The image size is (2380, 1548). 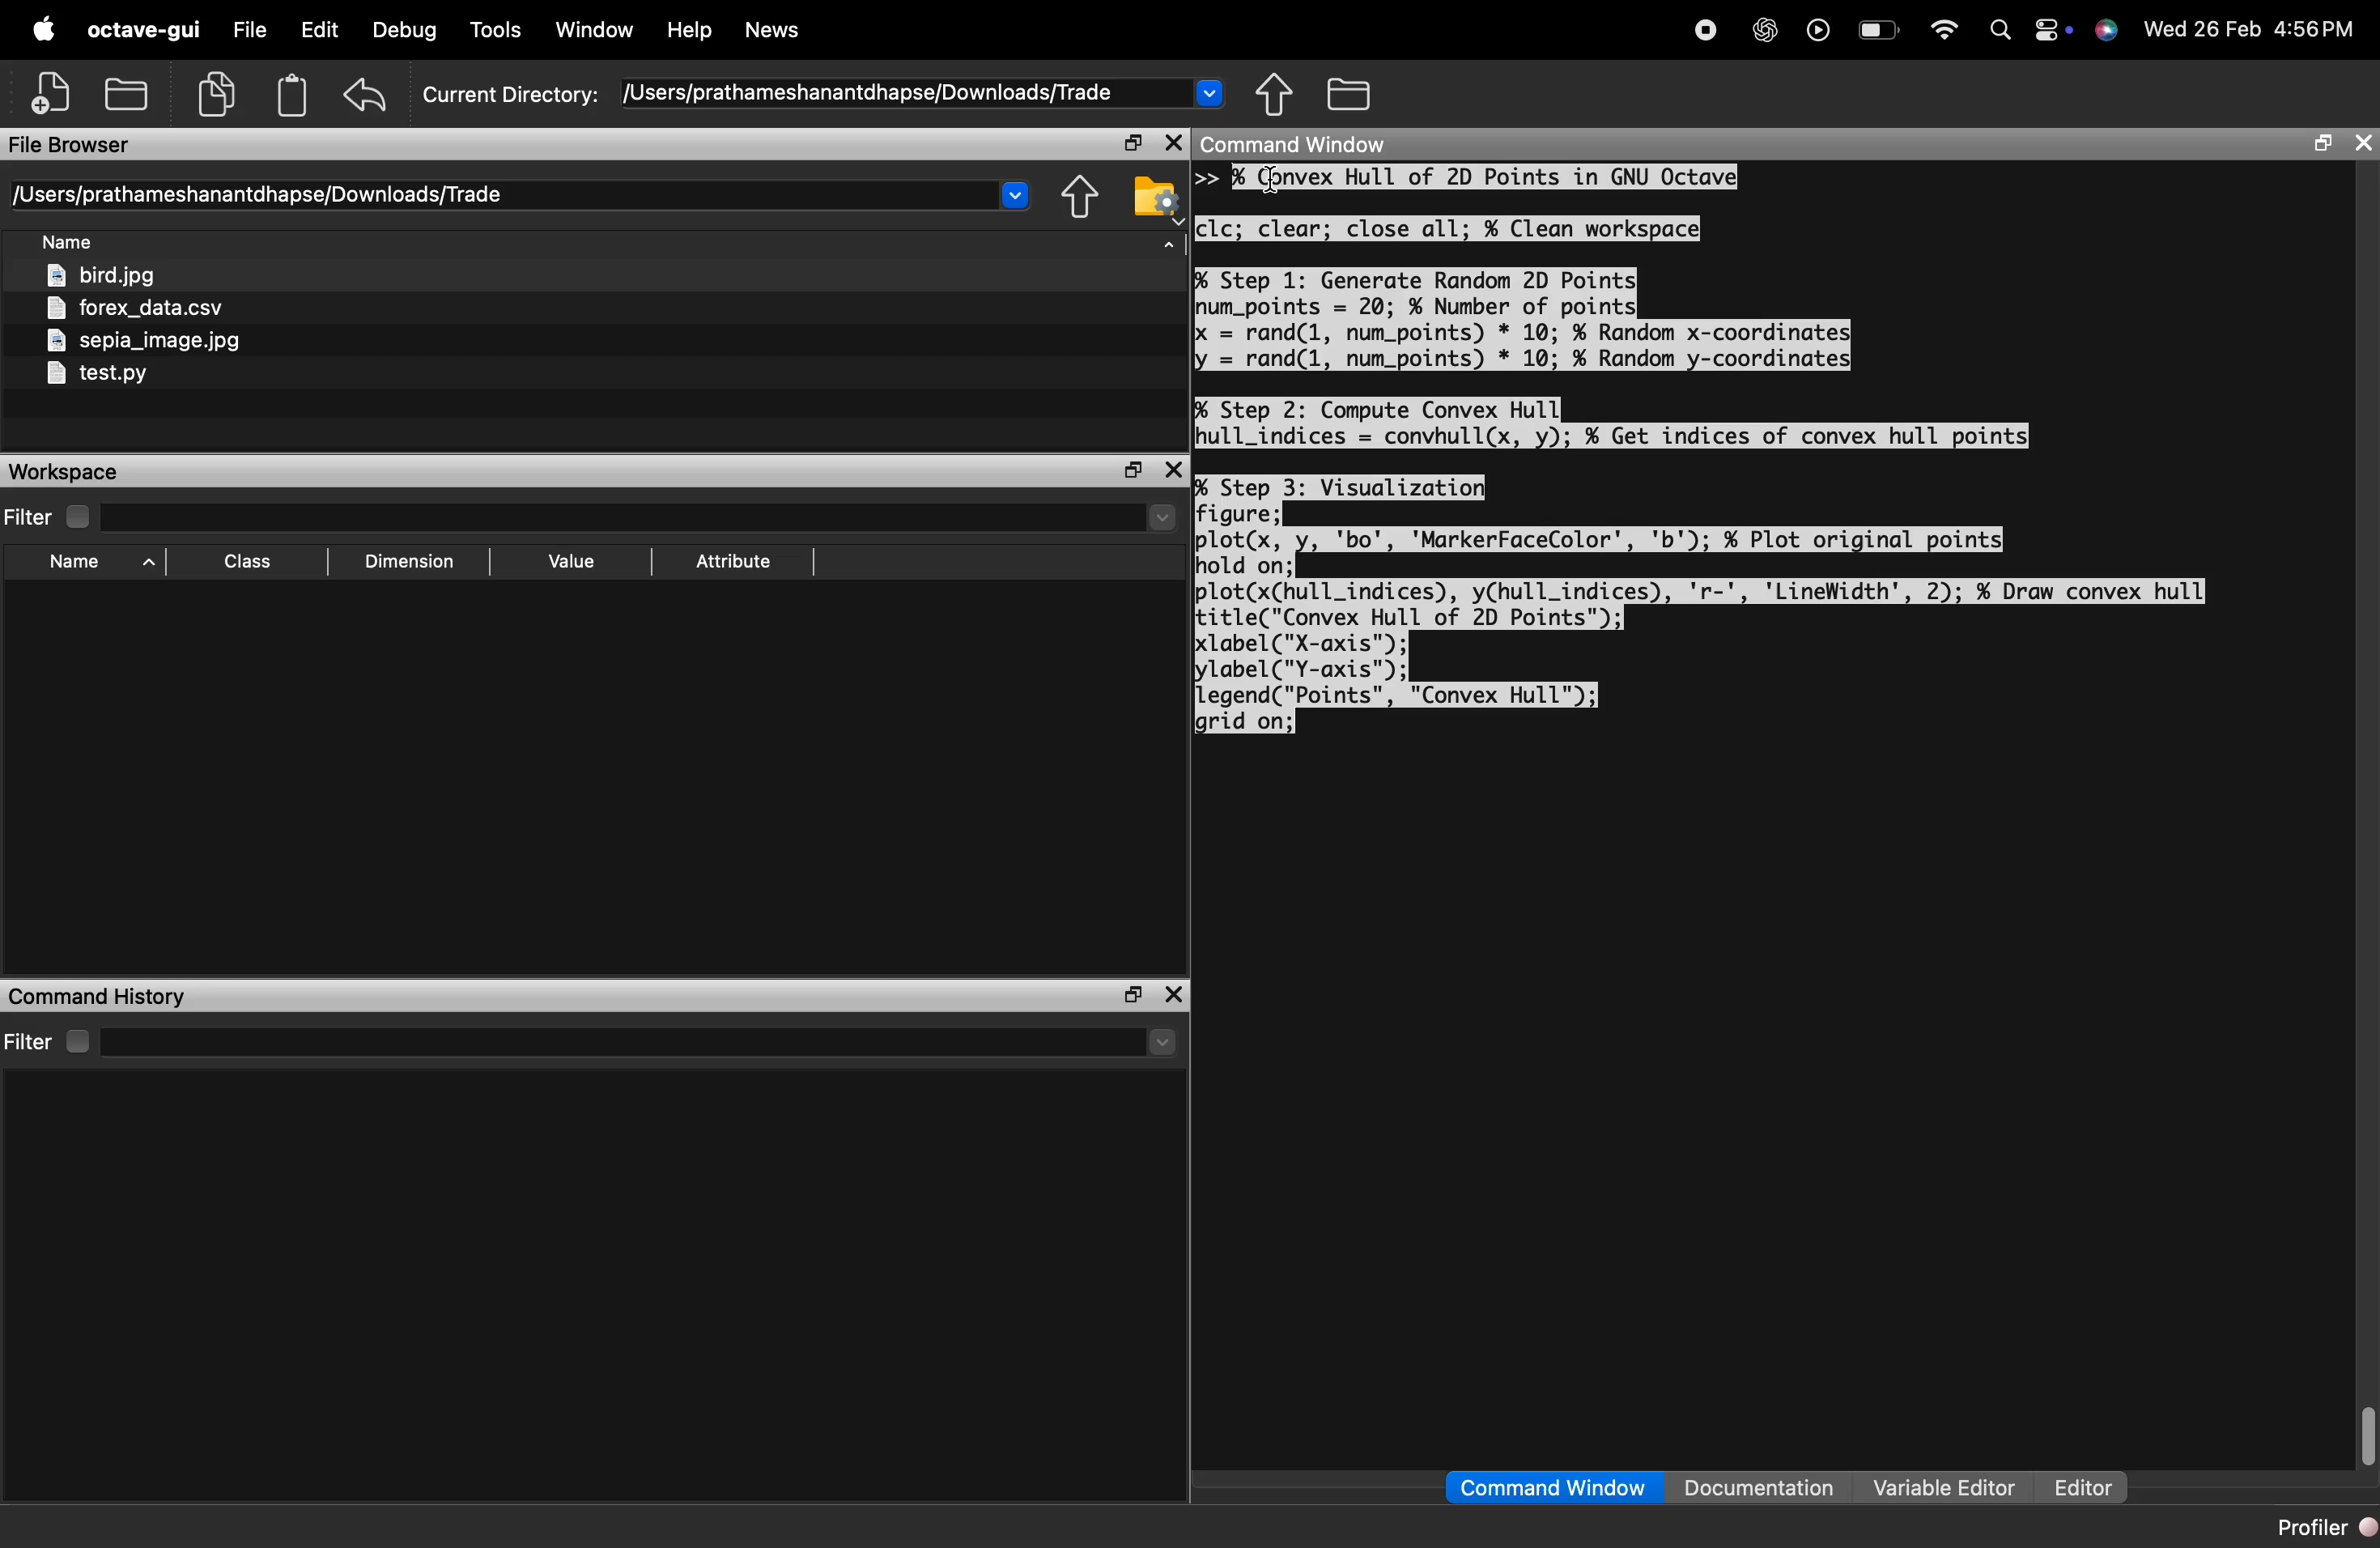 What do you see at coordinates (1611, 422) in the screenshot?
I see `% Step 2: Compute Convex Hull
hull_indices = convhull(x, y); ¥ Get indices of convex hull points` at bounding box center [1611, 422].